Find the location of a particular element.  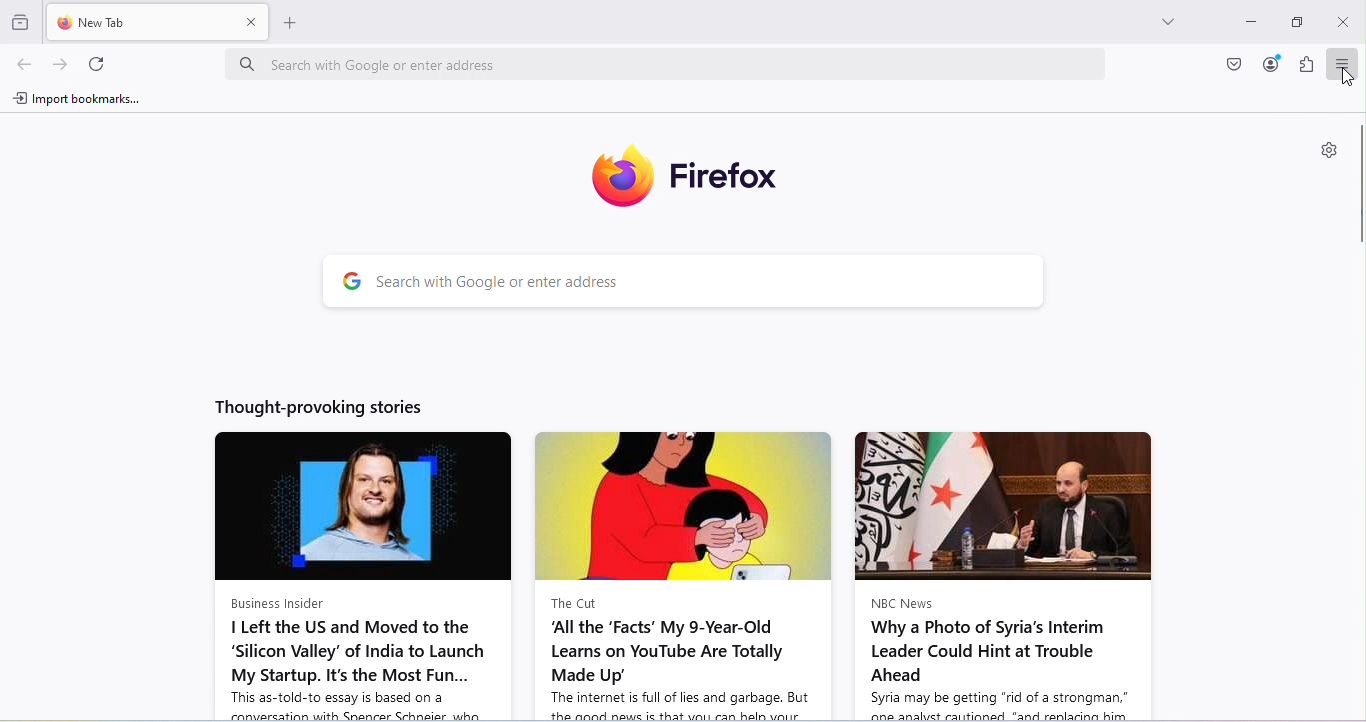

Close tab is located at coordinates (254, 23).